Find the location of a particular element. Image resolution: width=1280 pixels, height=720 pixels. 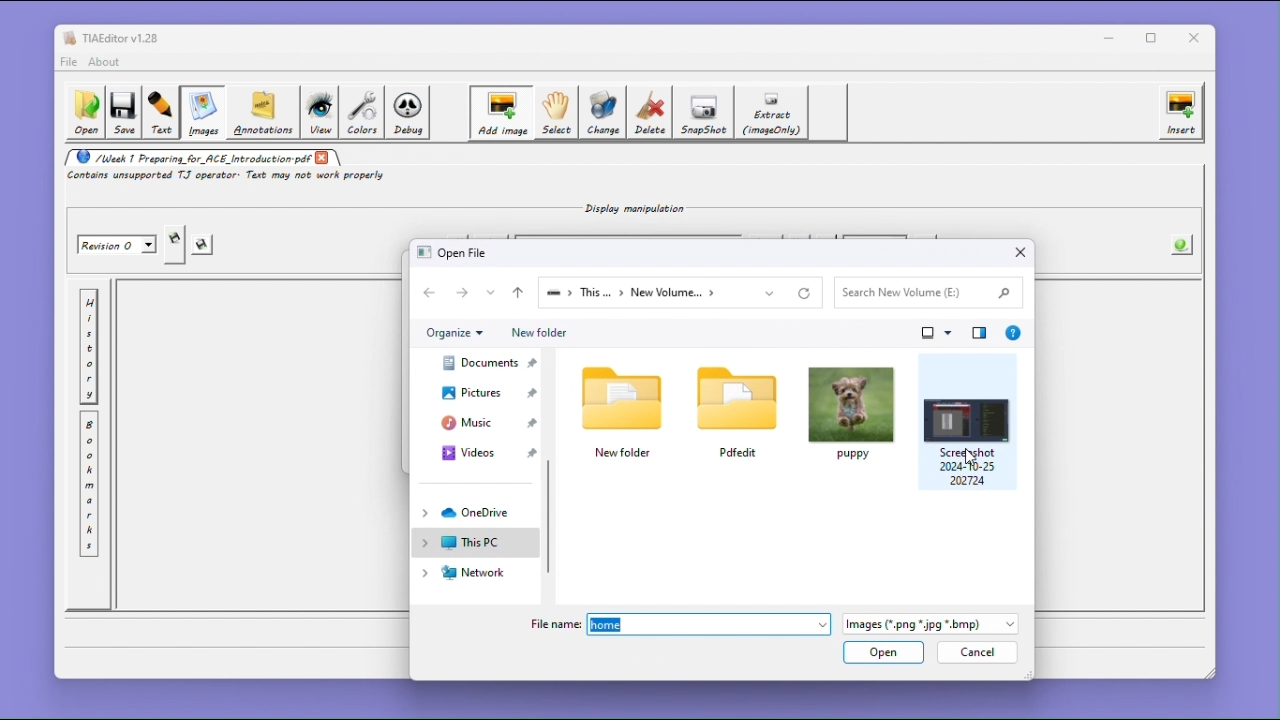

Text is located at coordinates (161, 113).